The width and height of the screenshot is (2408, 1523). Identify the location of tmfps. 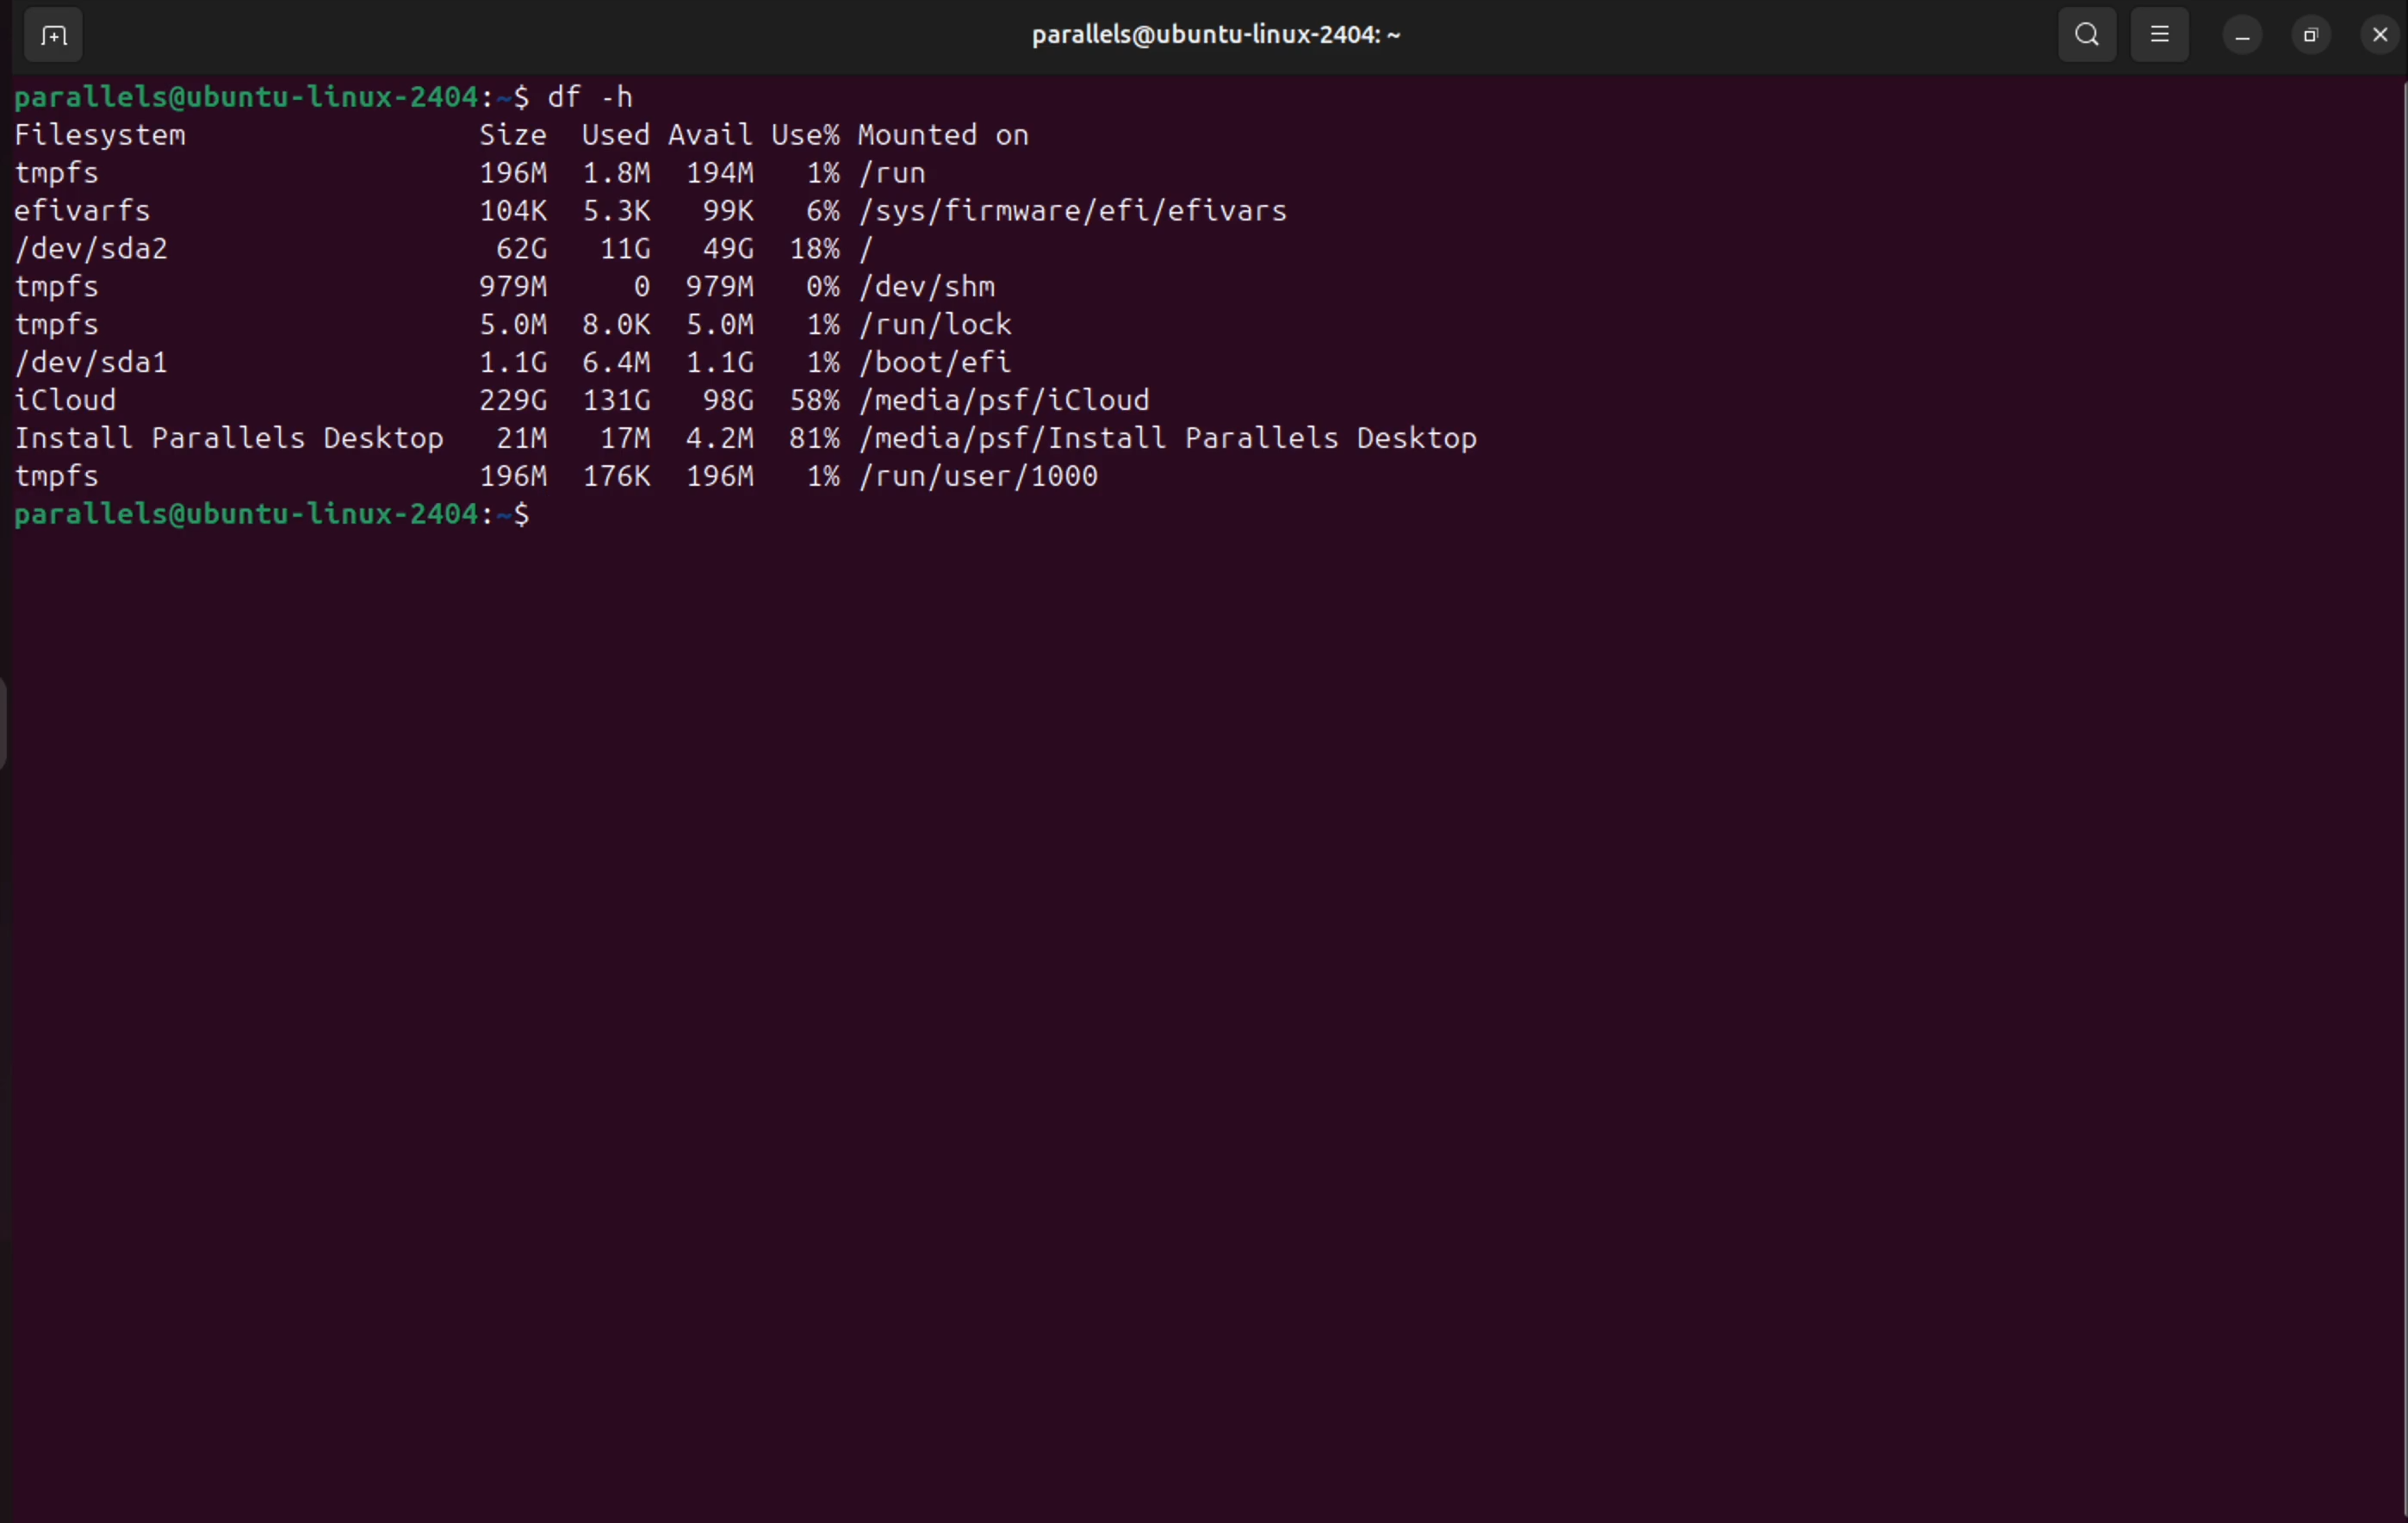
(74, 330).